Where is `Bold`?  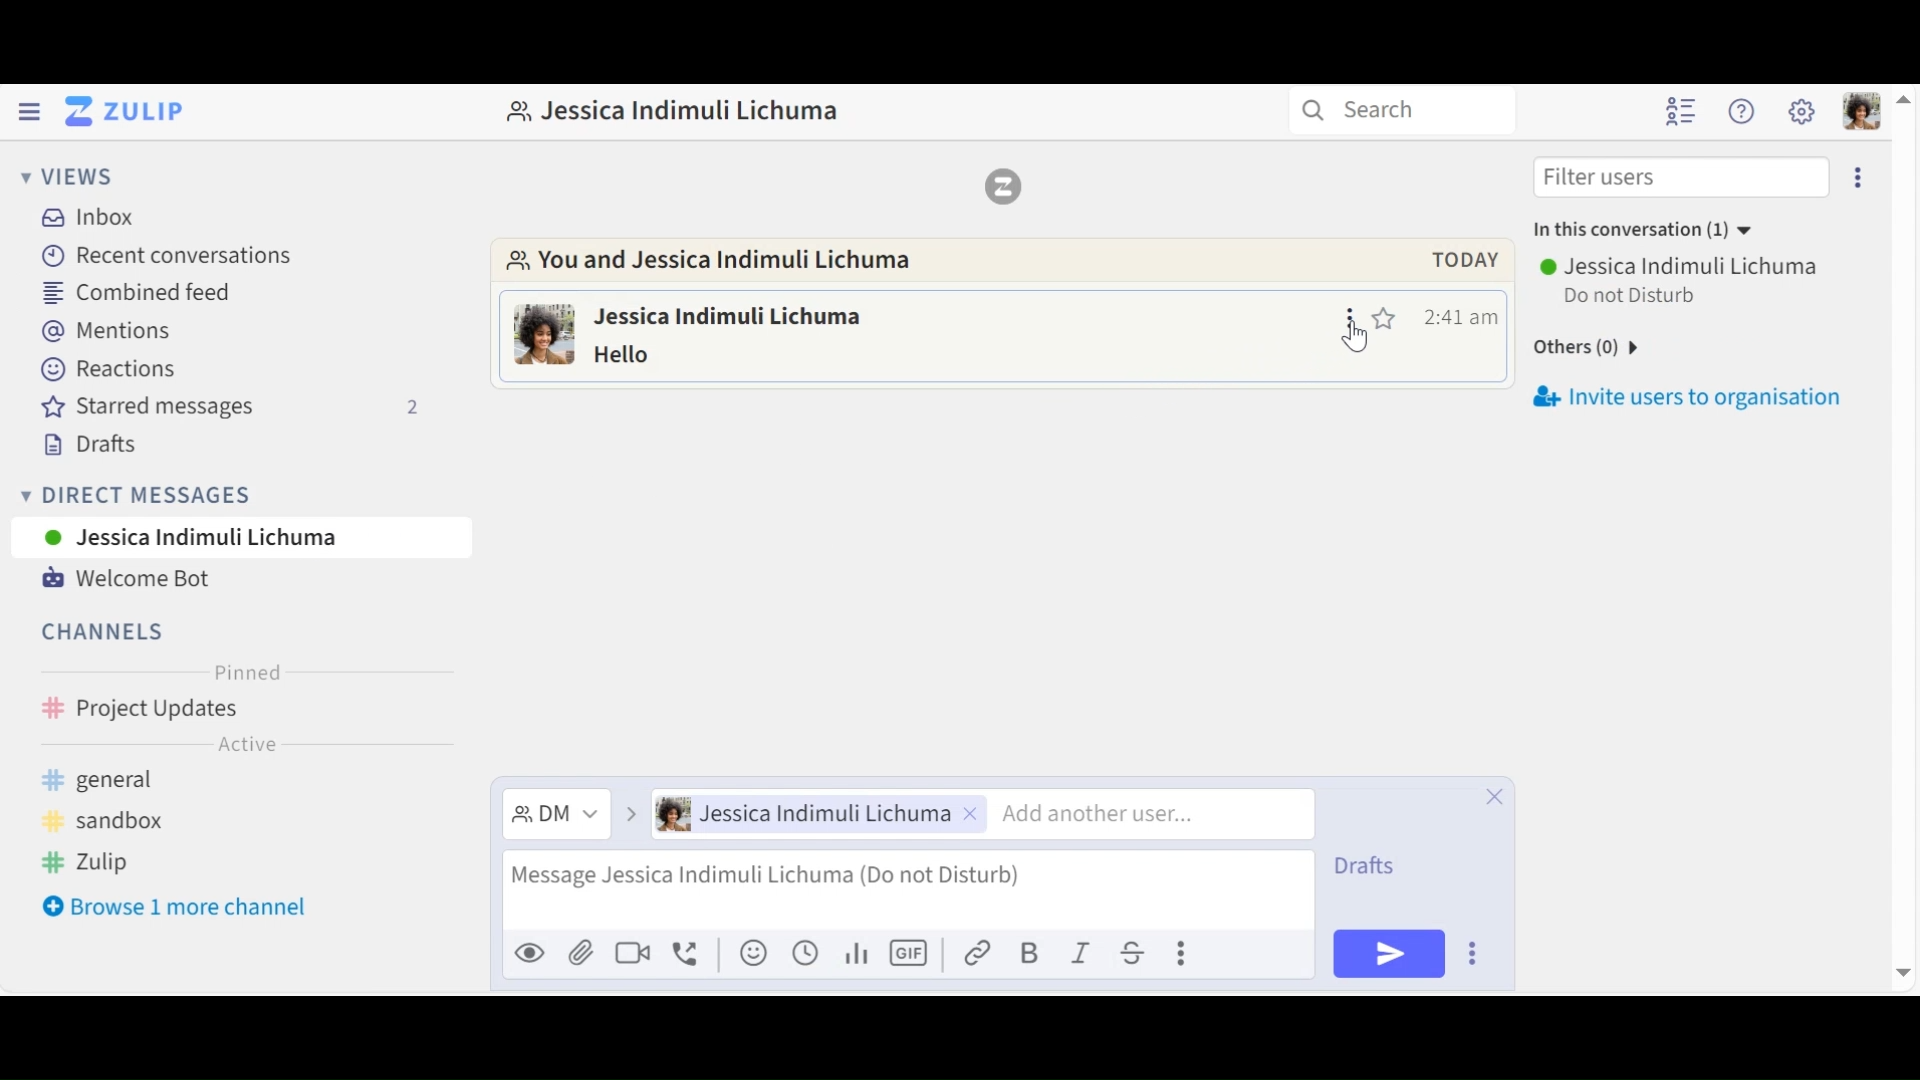
Bold is located at coordinates (1030, 952).